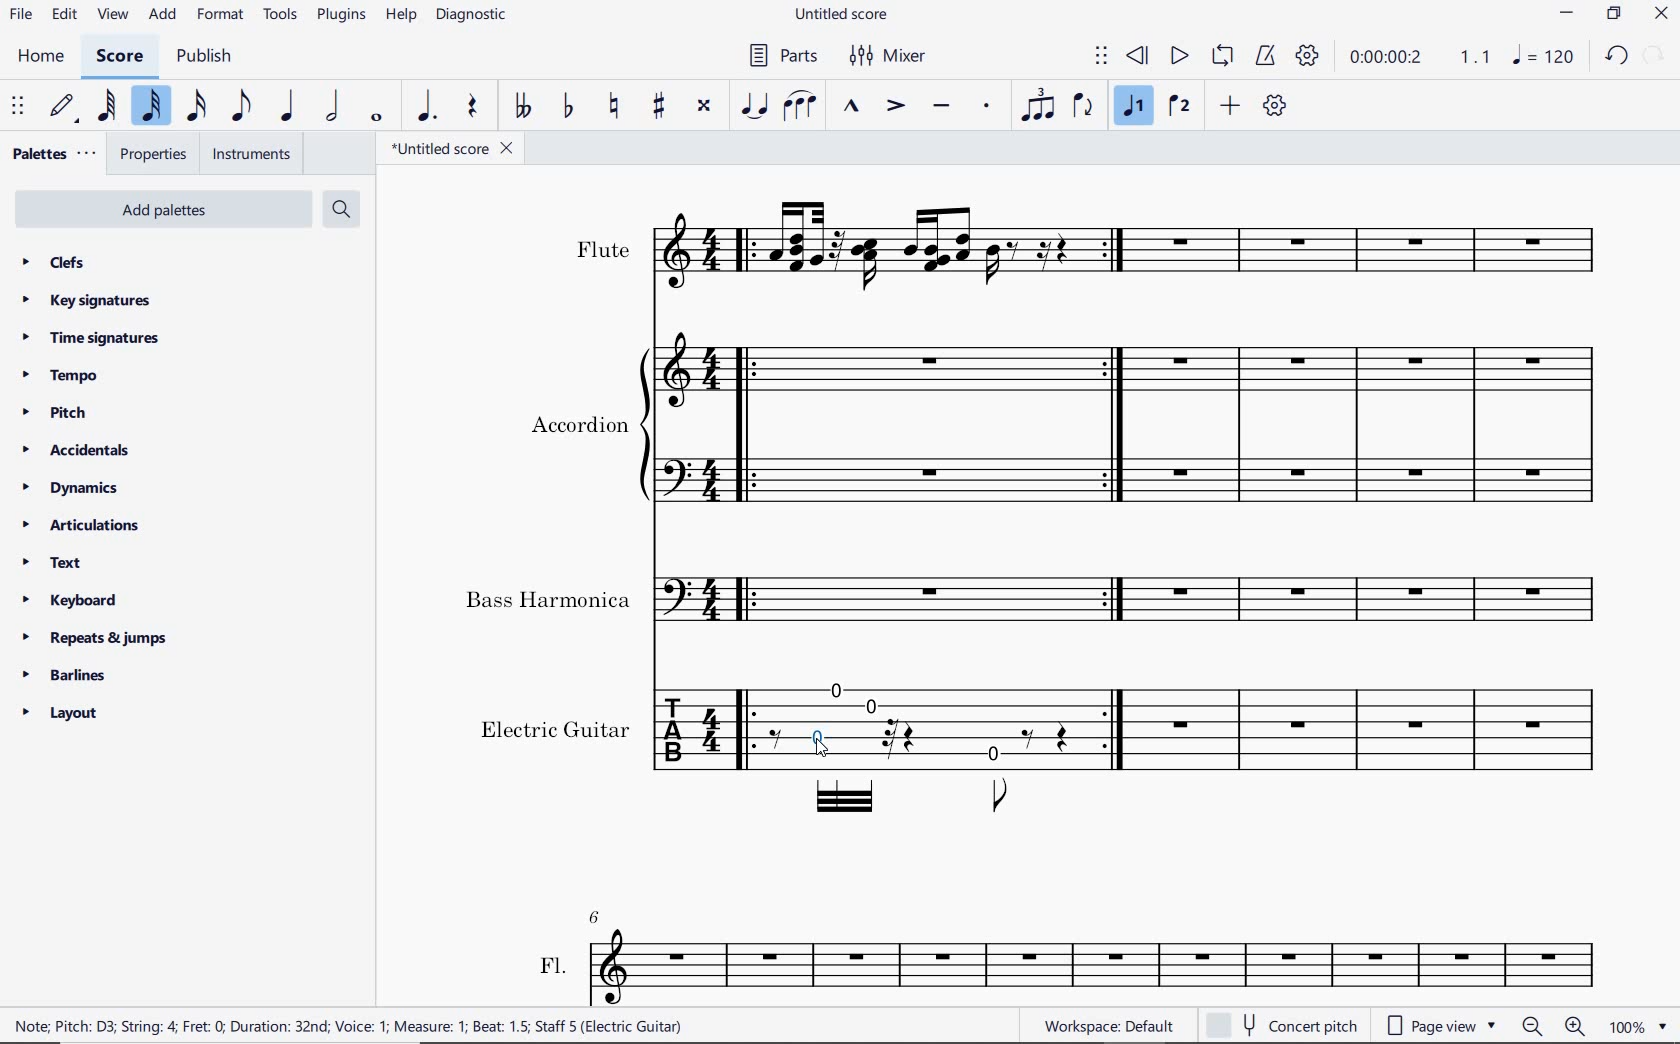  Describe the element at coordinates (95, 639) in the screenshot. I see `repeats & jumps` at that location.